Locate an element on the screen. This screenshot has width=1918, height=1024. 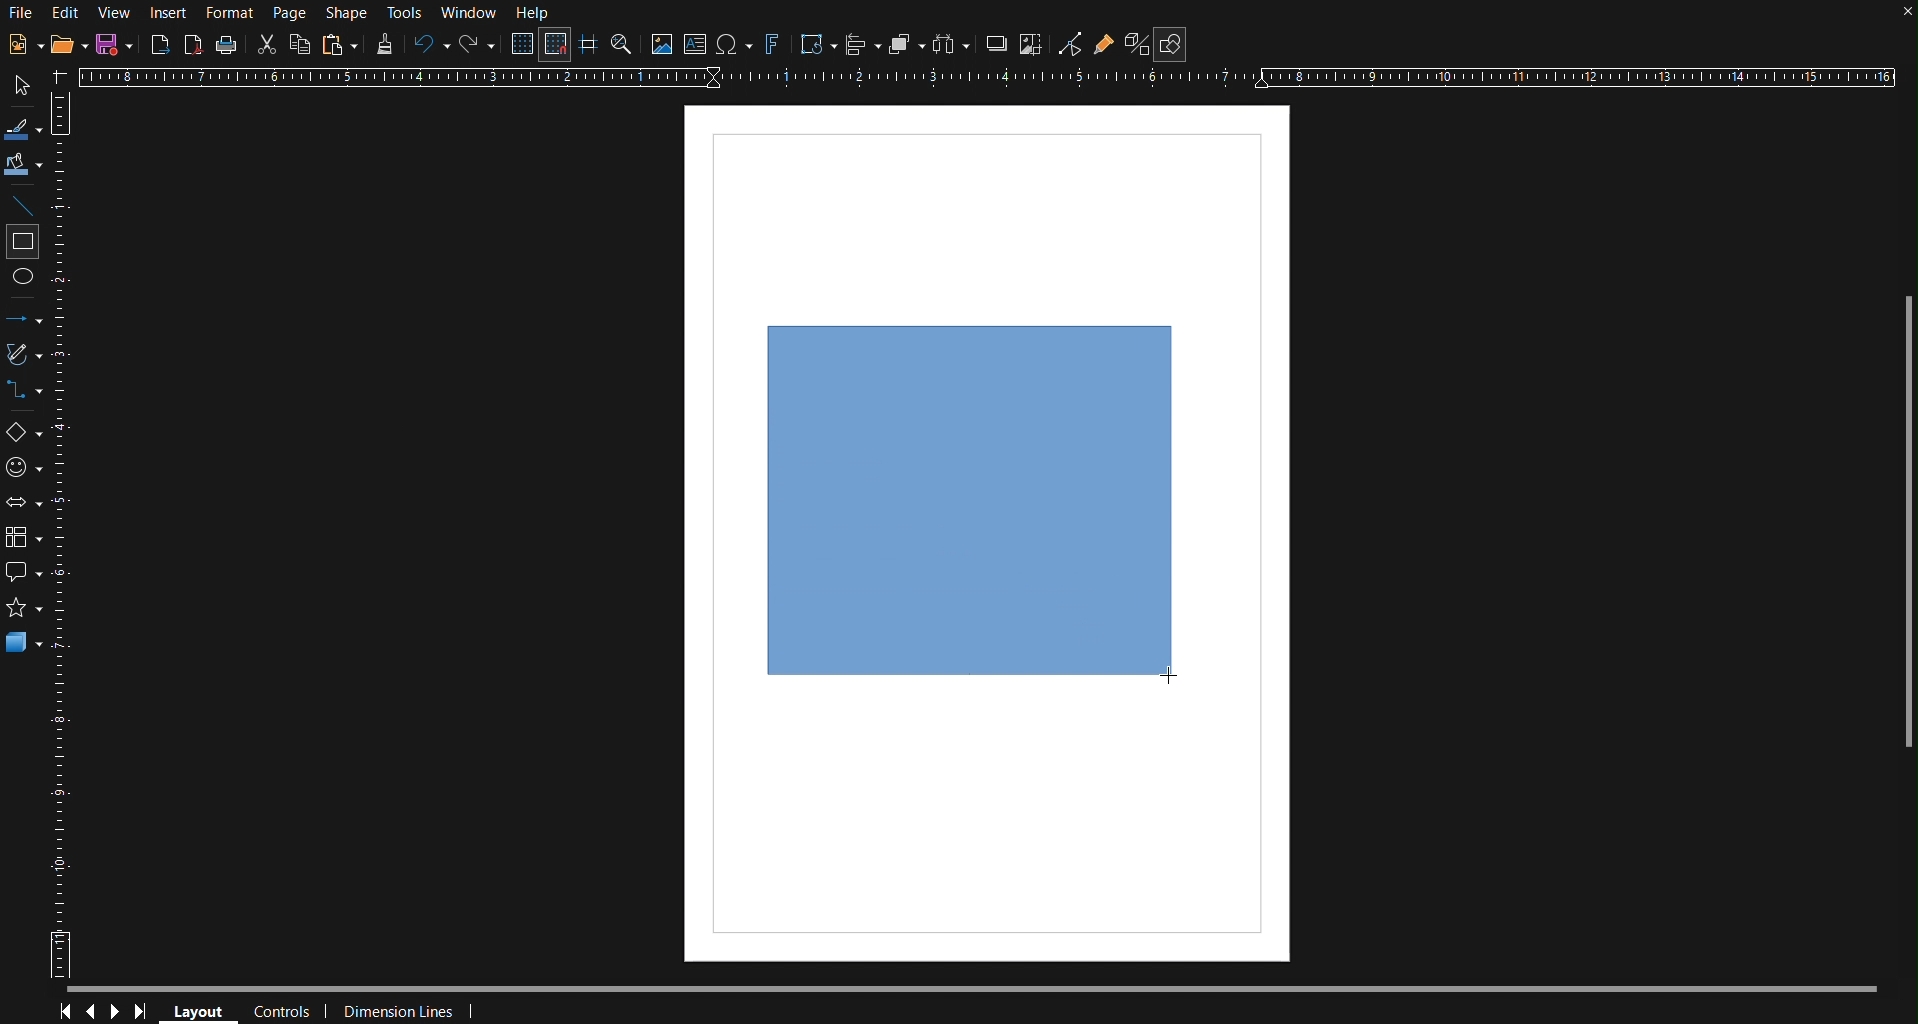
Guidelines while moving is located at coordinates (588, 43).